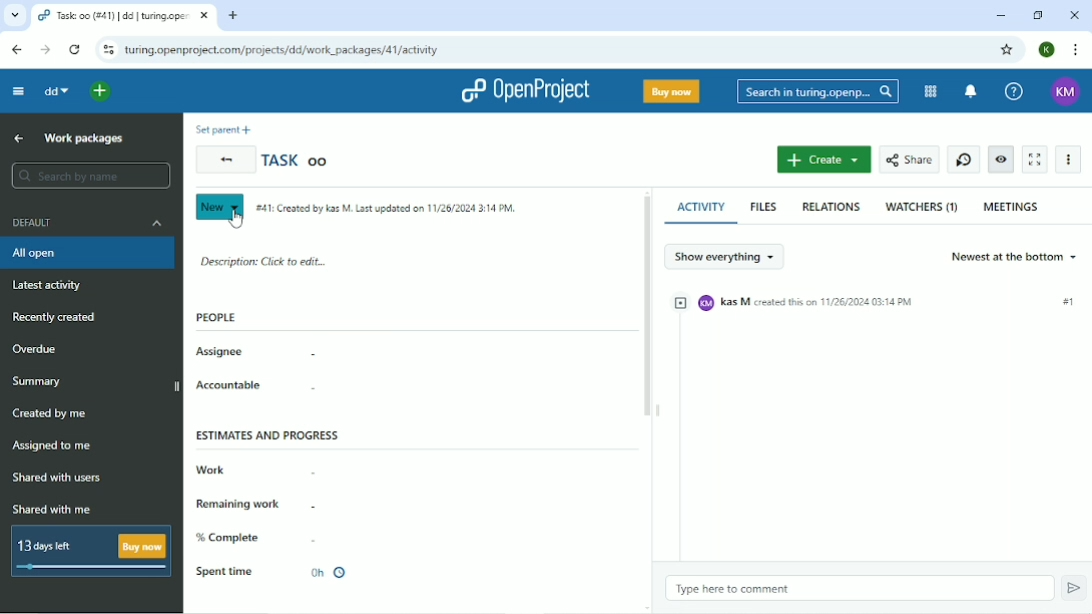  What do you see at coordinates (1035, 160) in the screenshot?
I see `Activate zen mode` at bounding box center [1035, 160].